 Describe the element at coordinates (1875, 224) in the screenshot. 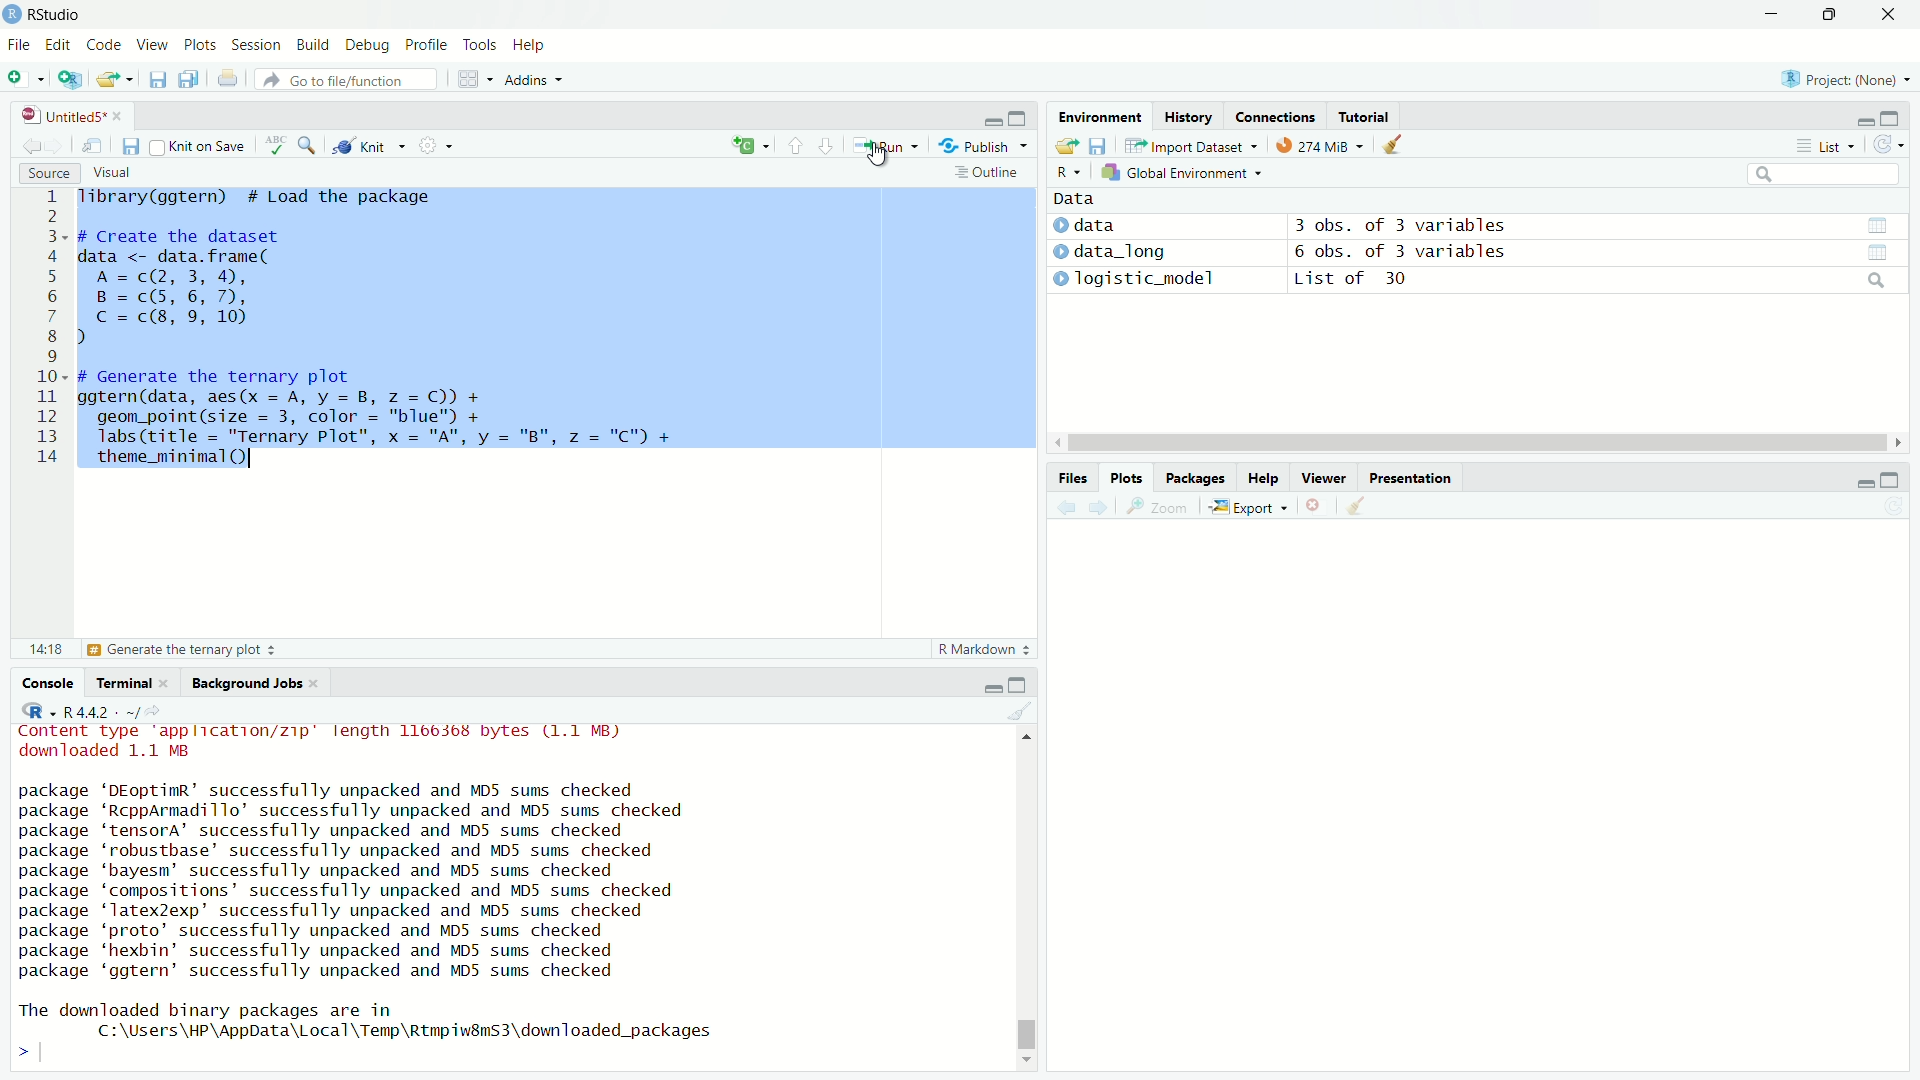

I see `view` at that location.